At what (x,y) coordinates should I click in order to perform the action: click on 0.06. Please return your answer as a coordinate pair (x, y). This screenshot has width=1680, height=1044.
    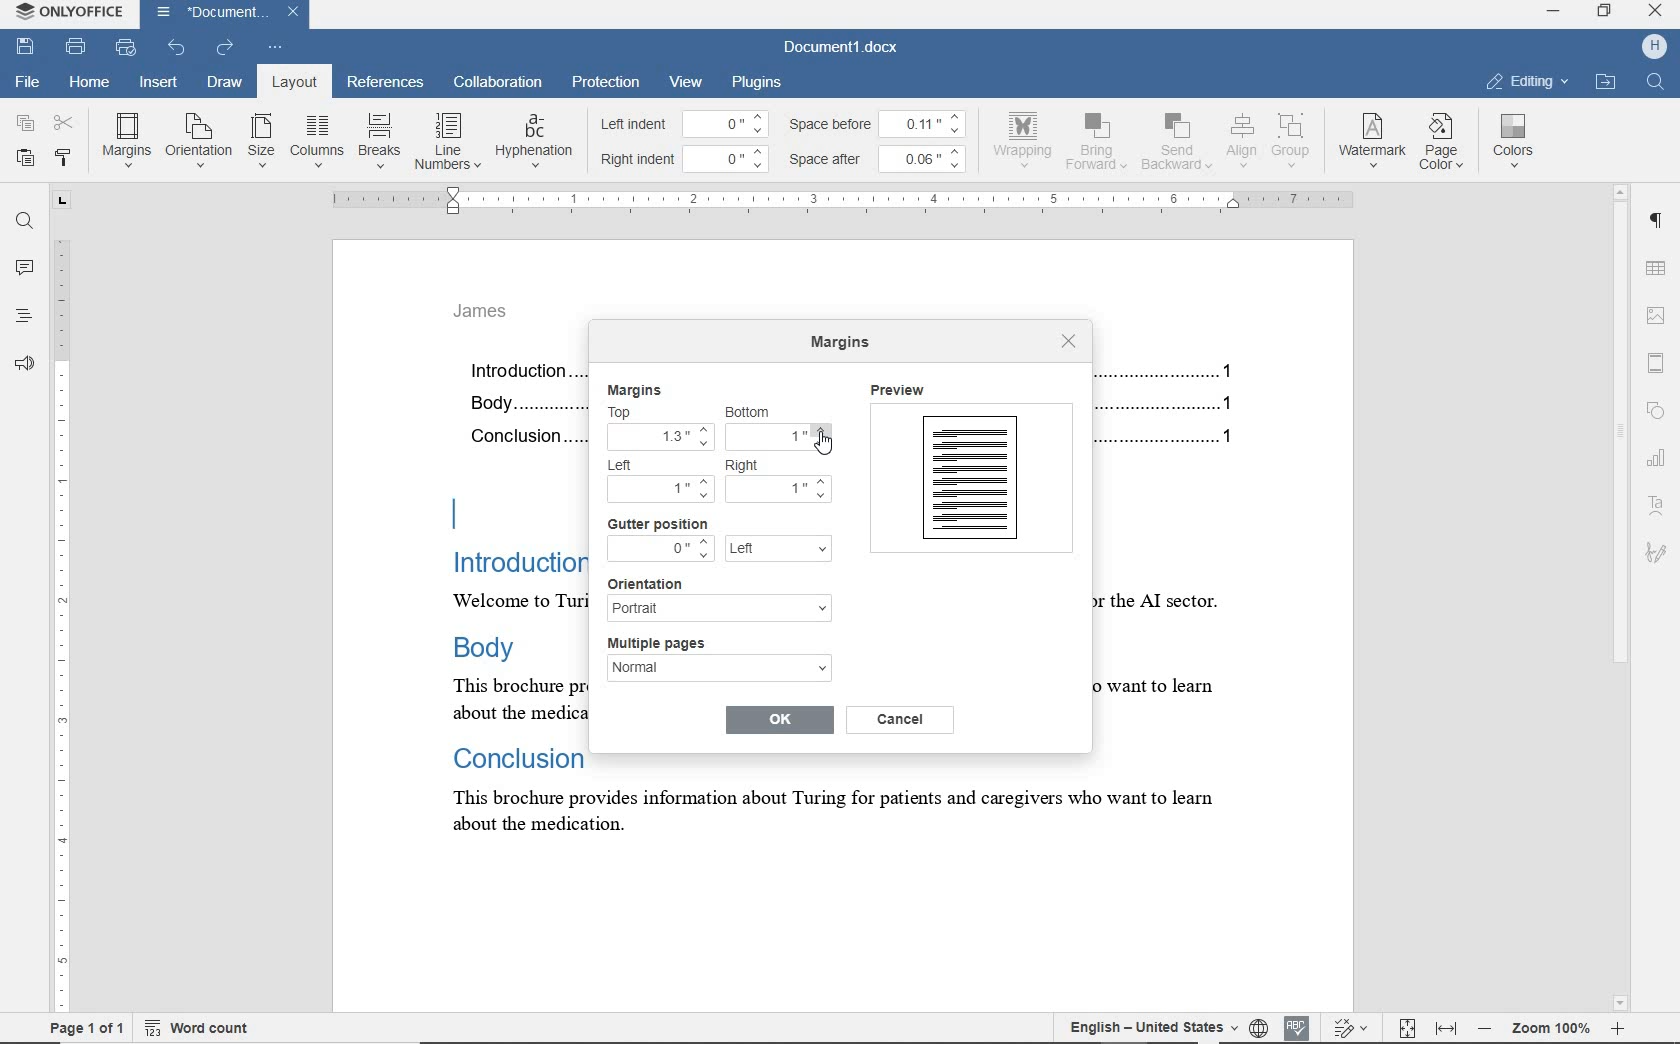
    Looking at the image, I should click on (927, 158).